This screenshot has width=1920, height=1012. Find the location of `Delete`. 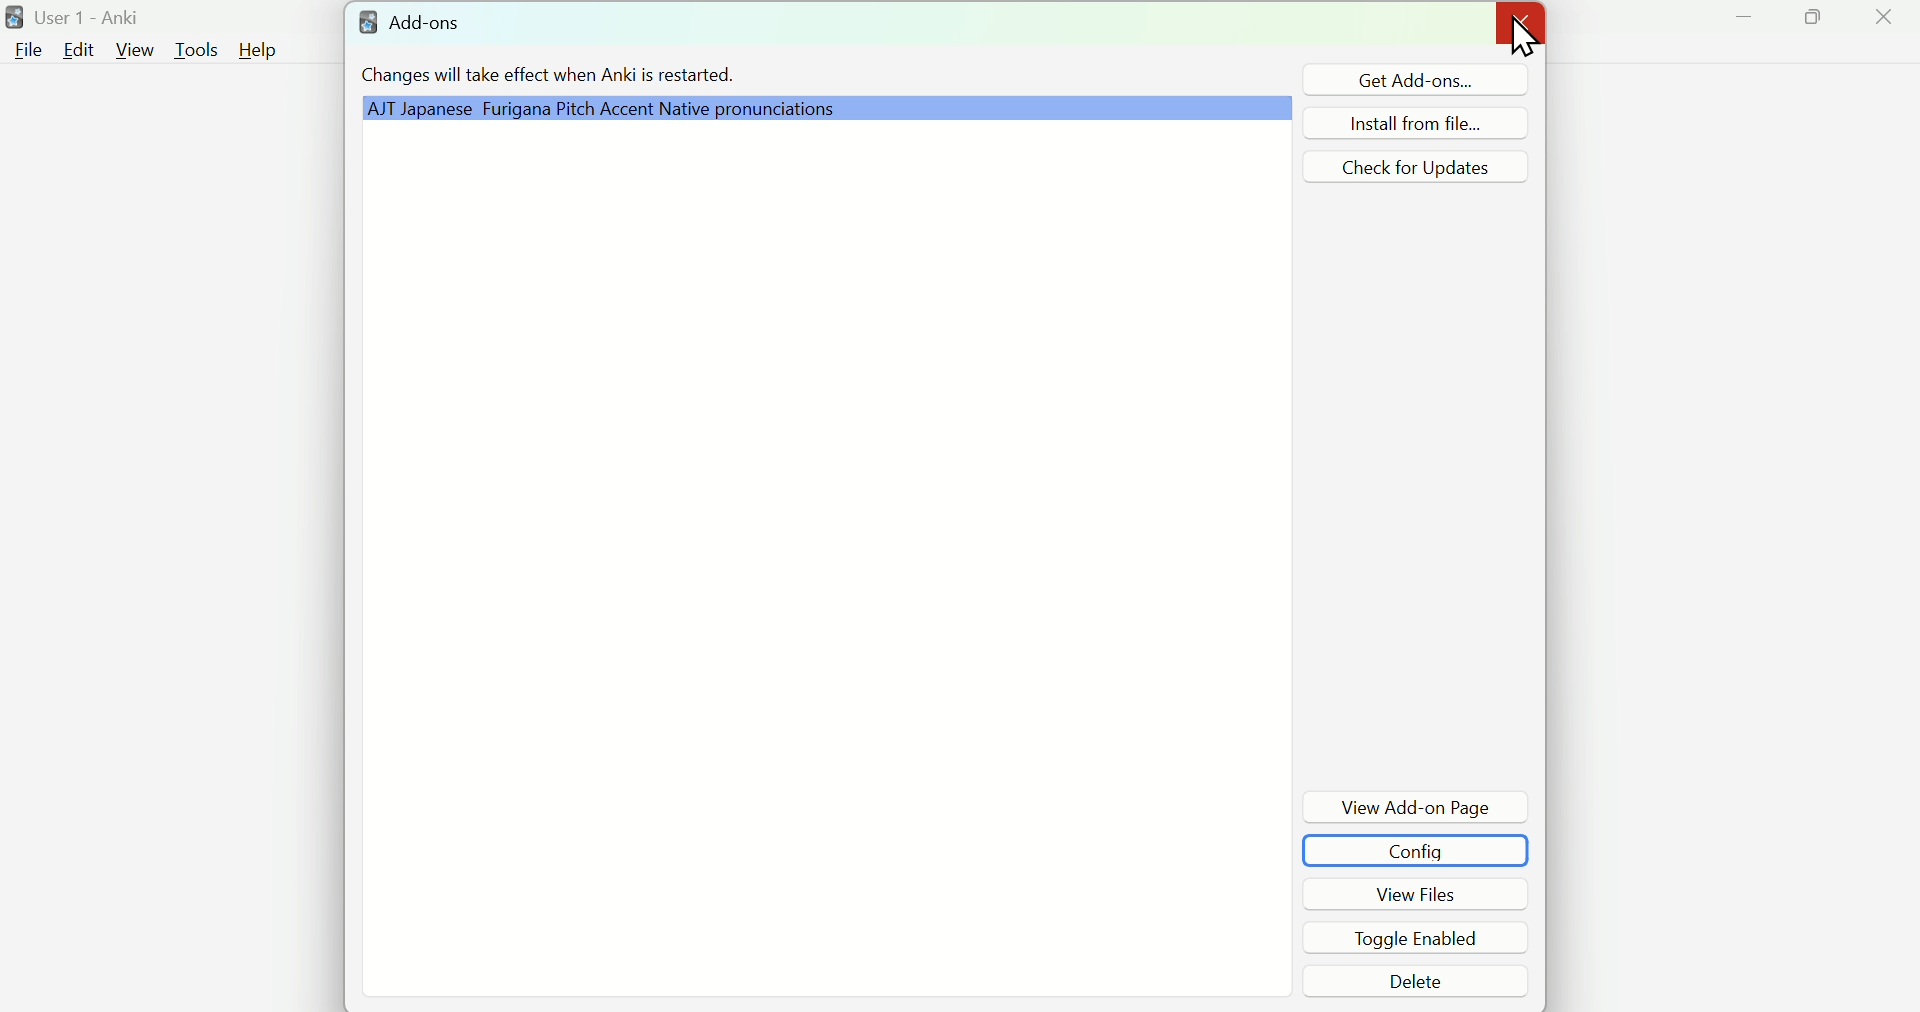

Delete is located at coordinates (1415, 983).